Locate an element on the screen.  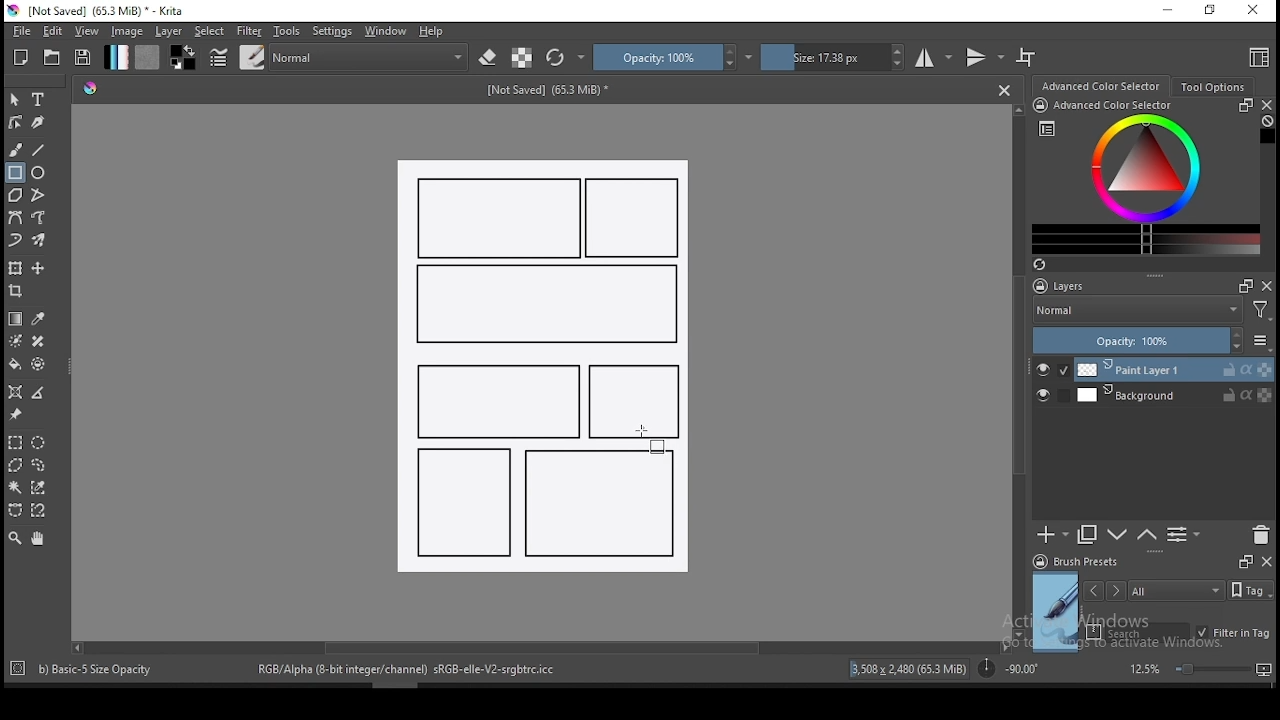
move layer one step up is located at coordinates (1118, 537).